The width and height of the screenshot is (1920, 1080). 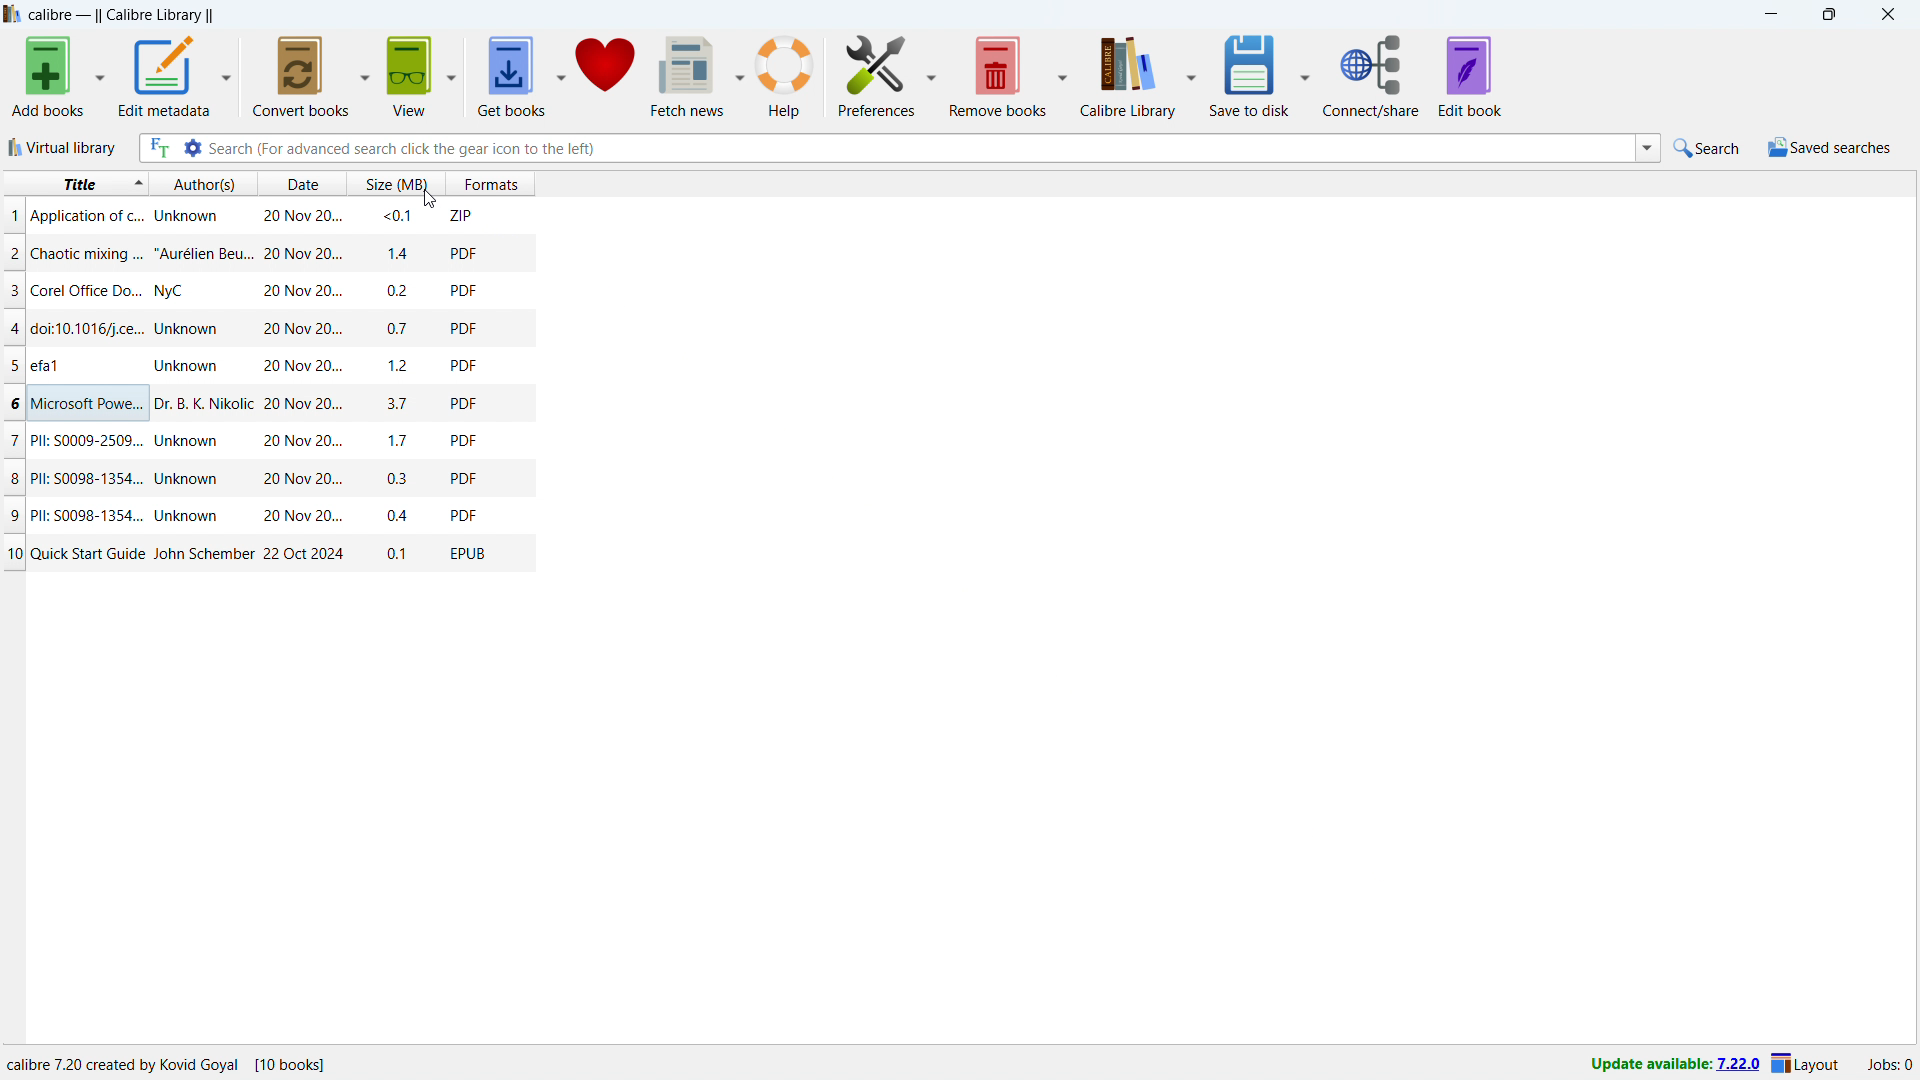 What do you see at coordinates (12, 366) in the screenshot?
I see `5` at bounding box center [12, 366].